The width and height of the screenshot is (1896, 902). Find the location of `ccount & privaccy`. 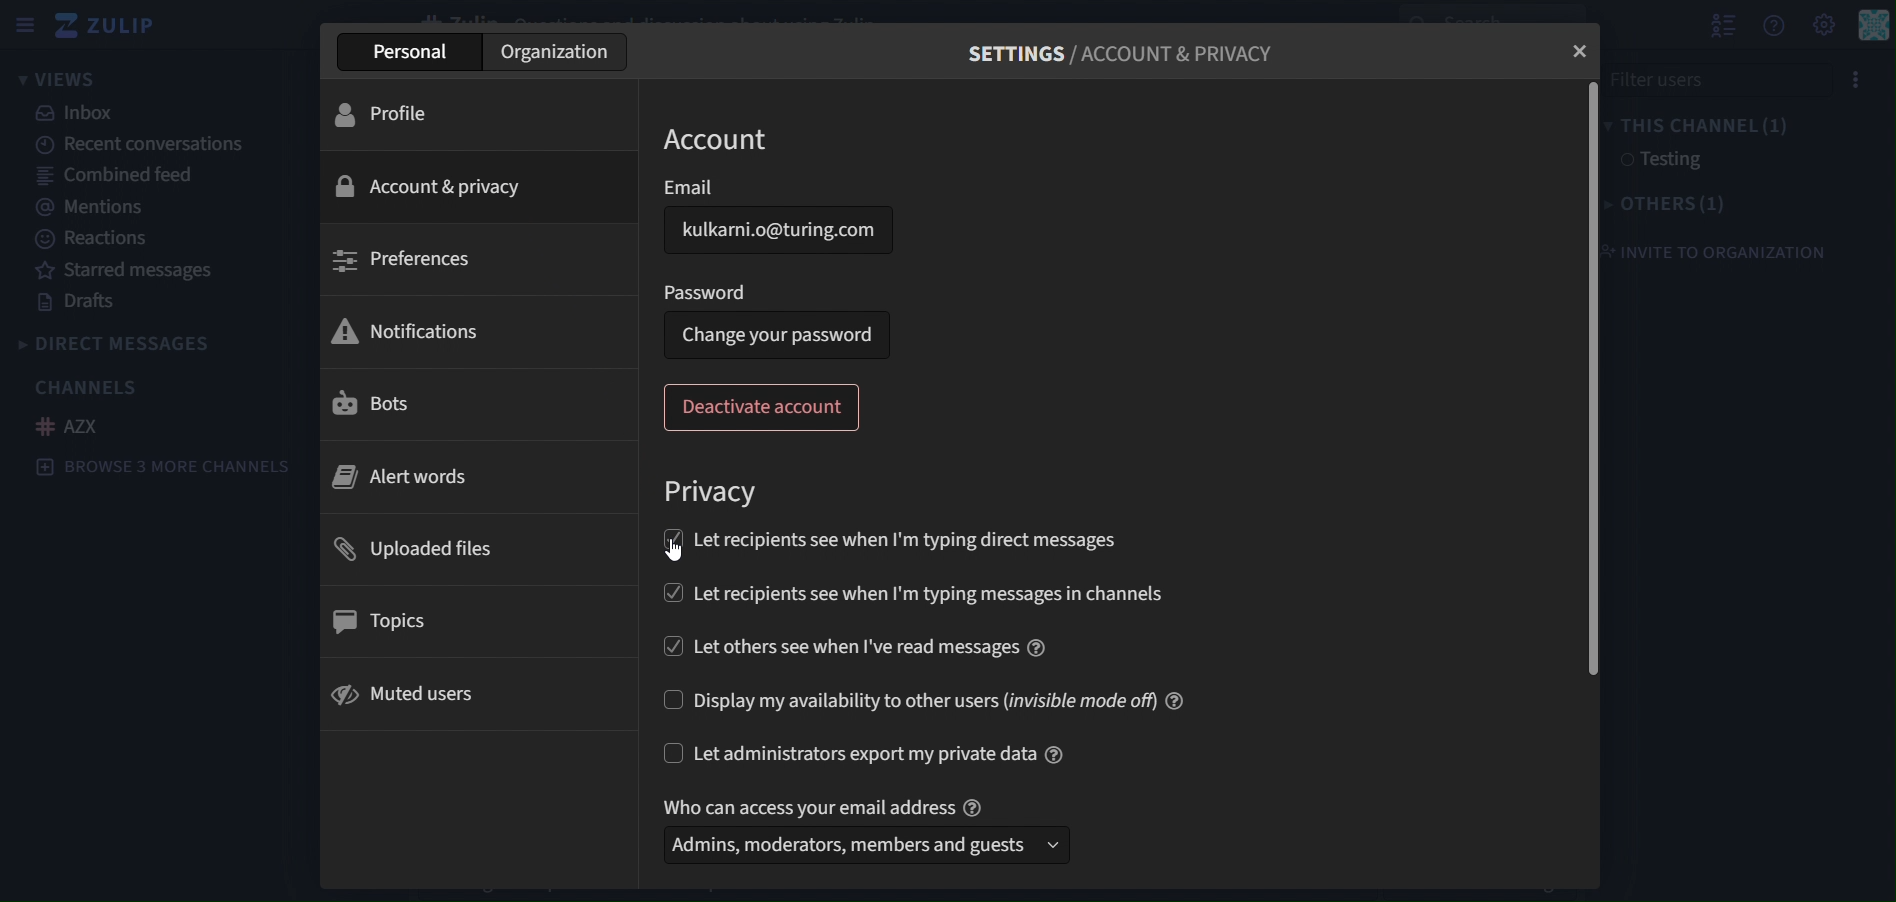

ccount & privaccy is located at coordinates (433, 188).